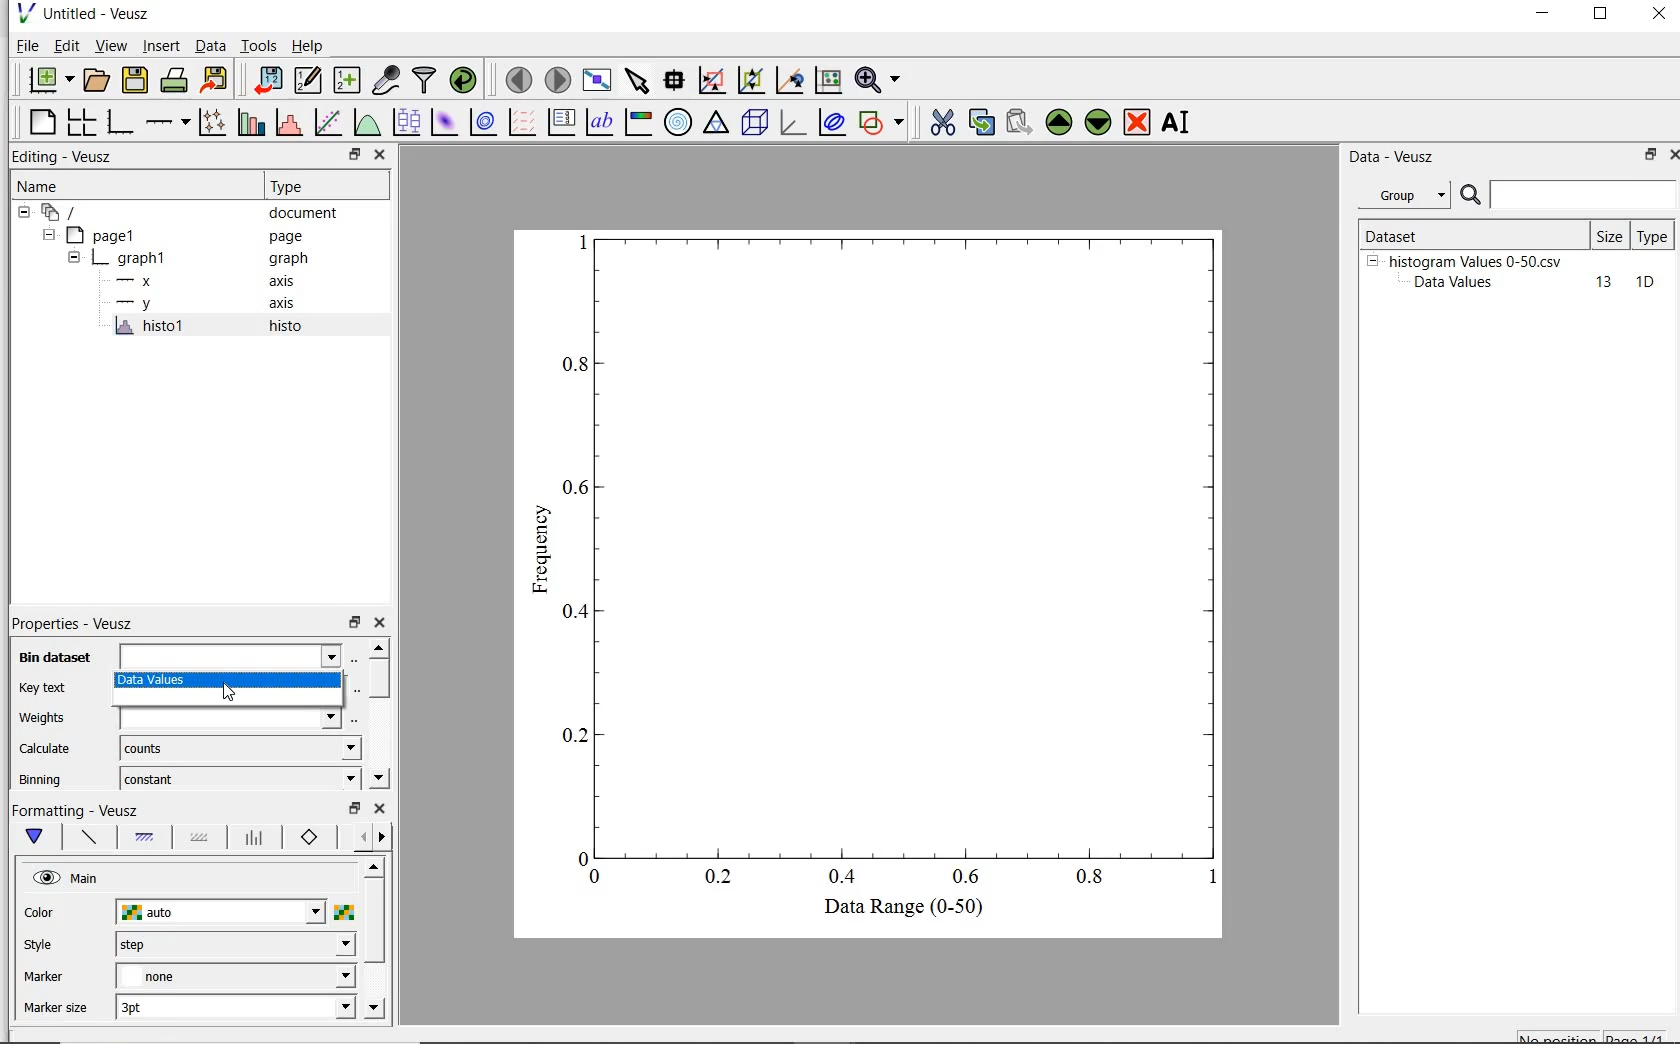 The height and width of the screenshot is (1044, 1680). What do you see at coordinates (907, 908) in the screenshot?
I see `Data Range (0-50)` at bounding box center [907, 908].